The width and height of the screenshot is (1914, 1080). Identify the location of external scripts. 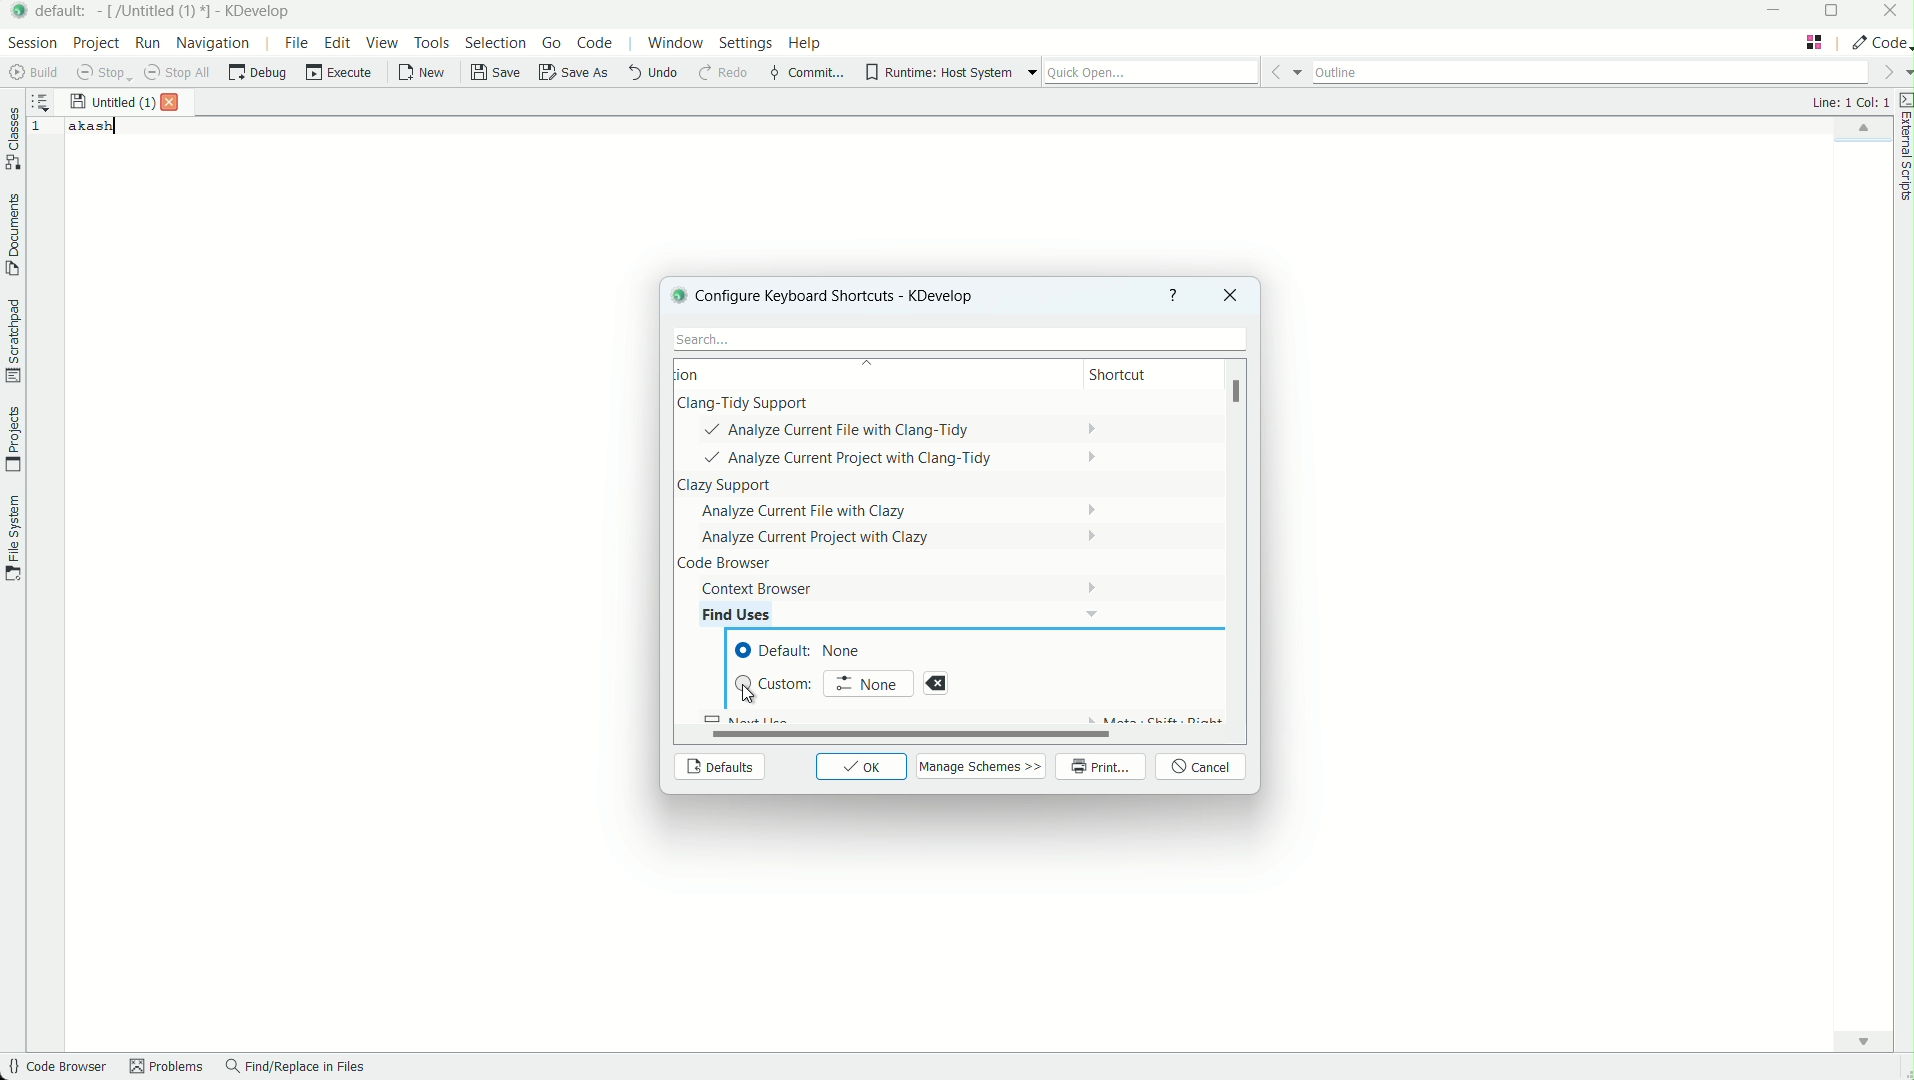
(1902, 150).